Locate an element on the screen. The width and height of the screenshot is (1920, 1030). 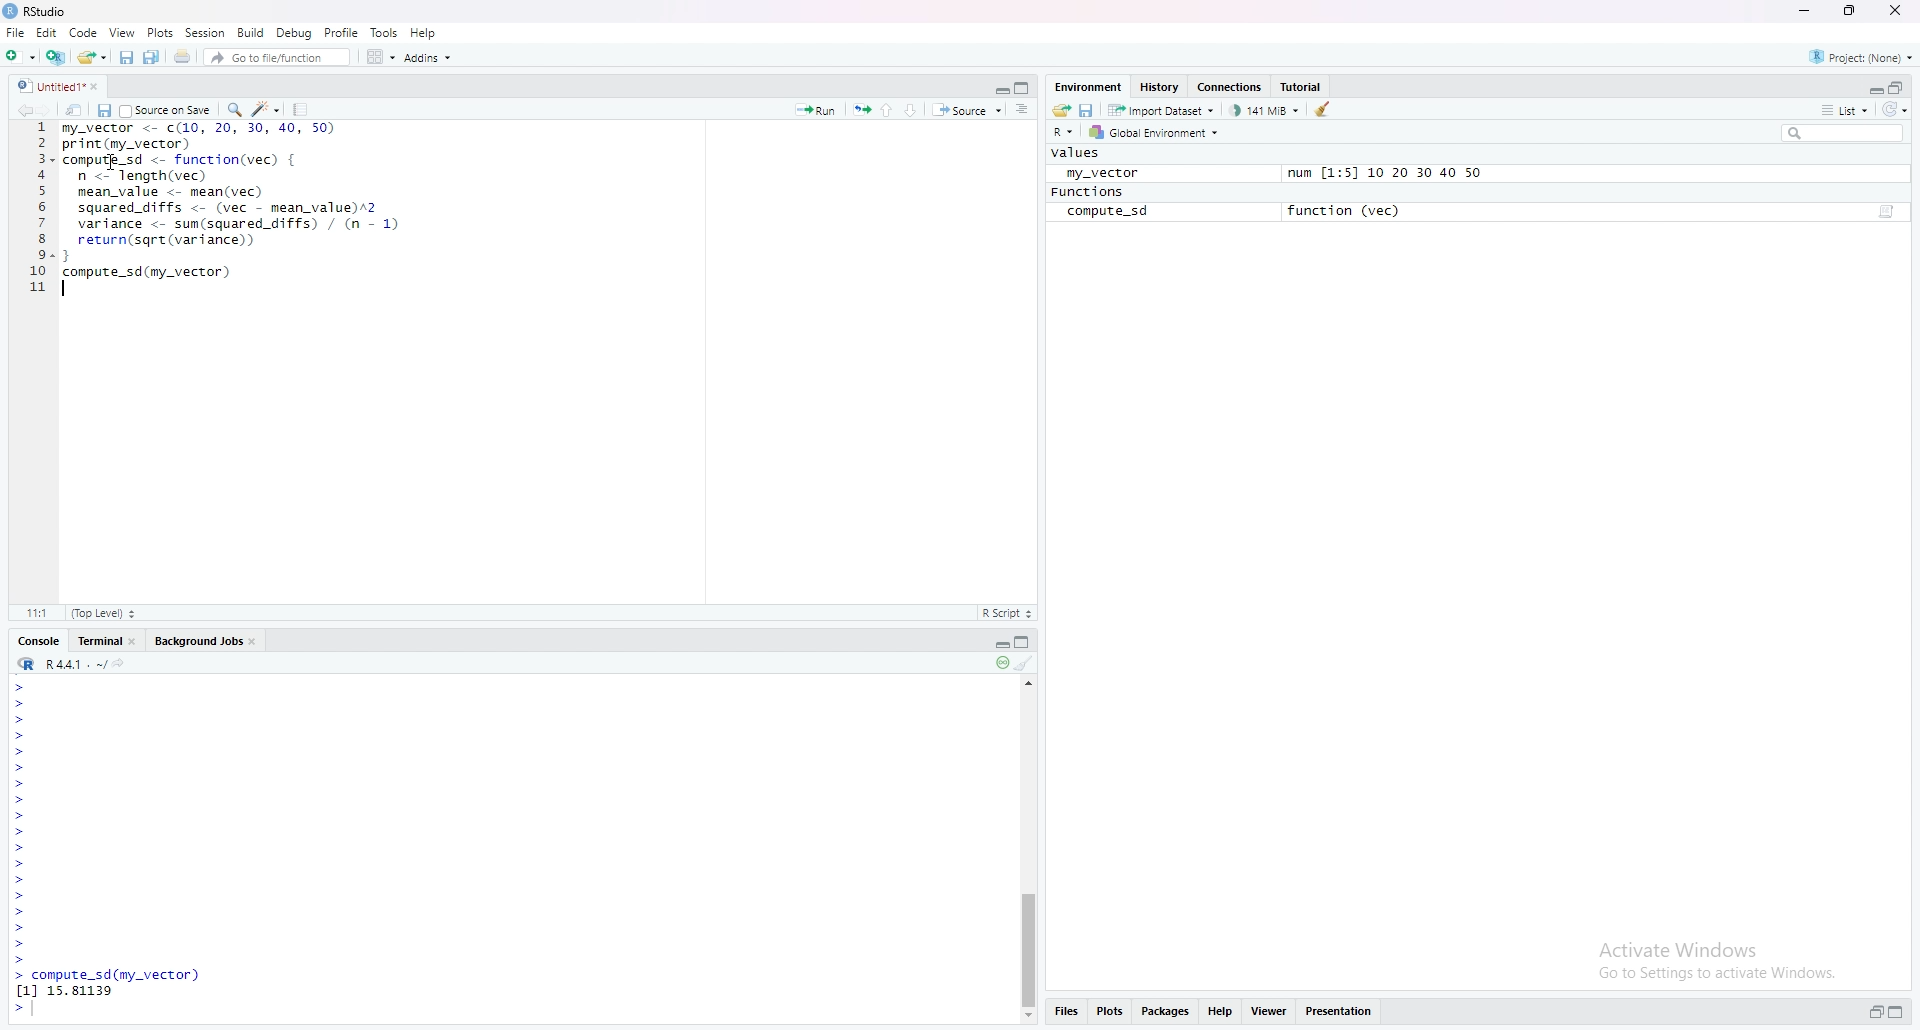
Files is located at coordinates (1066, 1010).